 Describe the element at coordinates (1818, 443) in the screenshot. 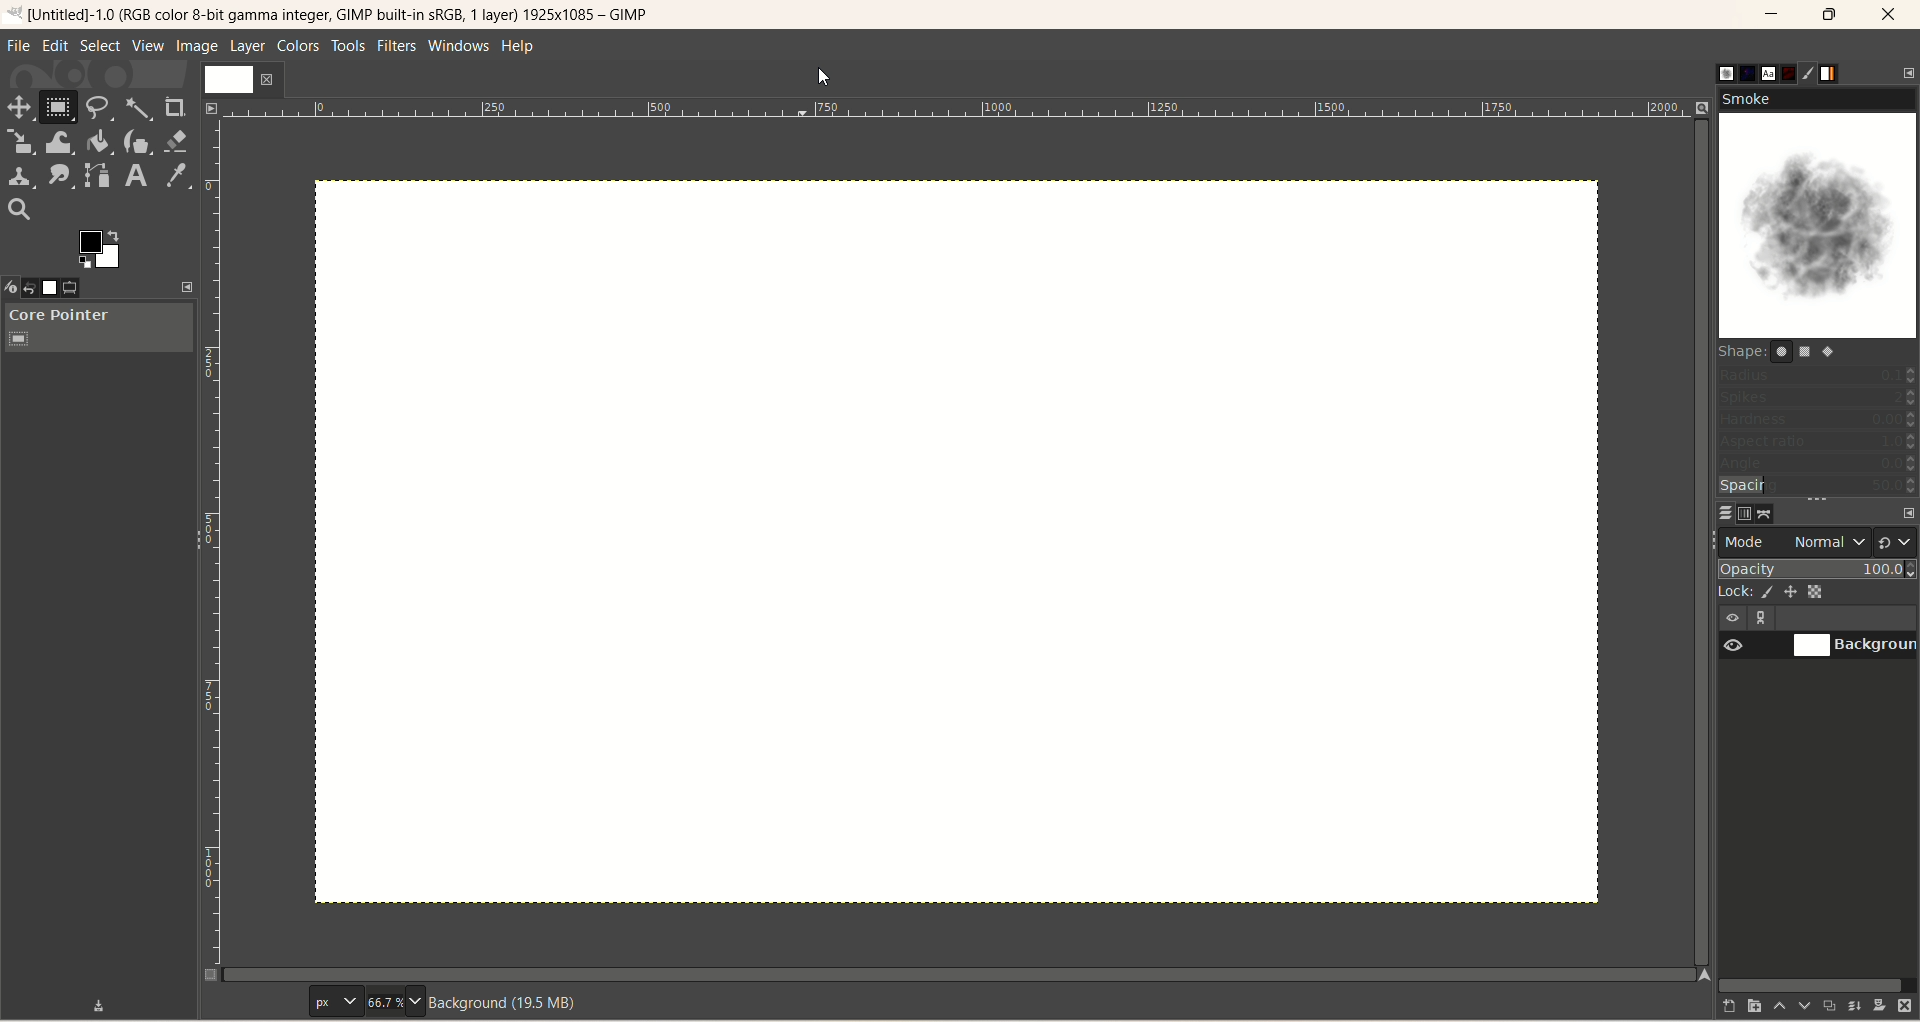

I see `aspect ratio` at that location.